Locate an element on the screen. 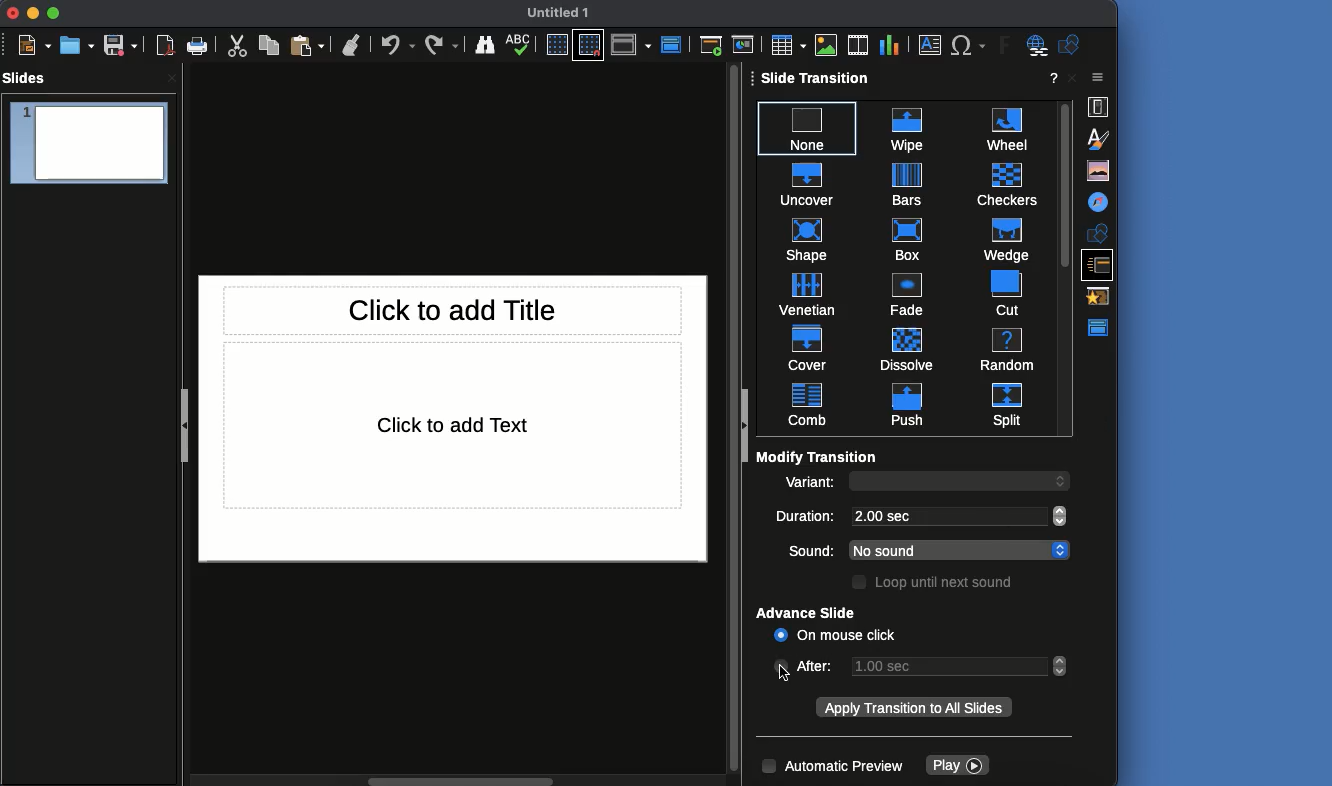 The image size is (1332, 786). random is located at coordinates (1005, 349).